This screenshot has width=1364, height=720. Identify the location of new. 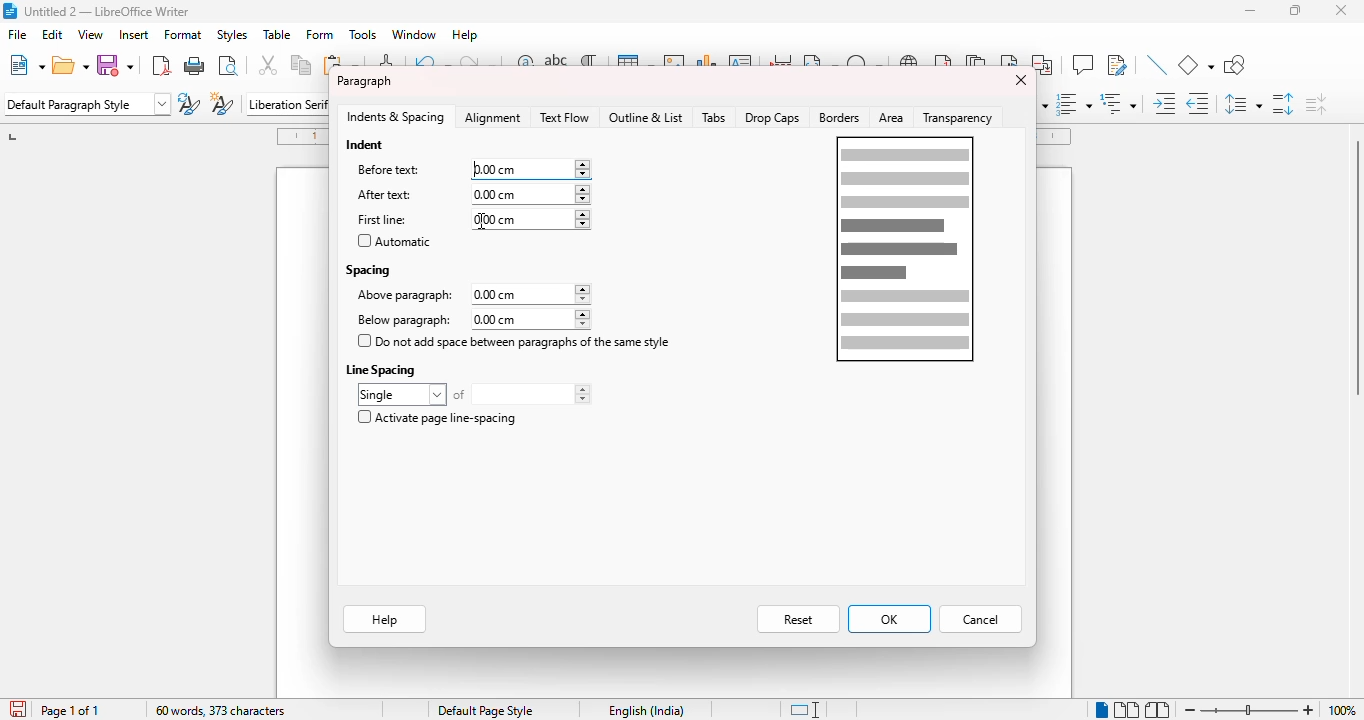
(26, 64).